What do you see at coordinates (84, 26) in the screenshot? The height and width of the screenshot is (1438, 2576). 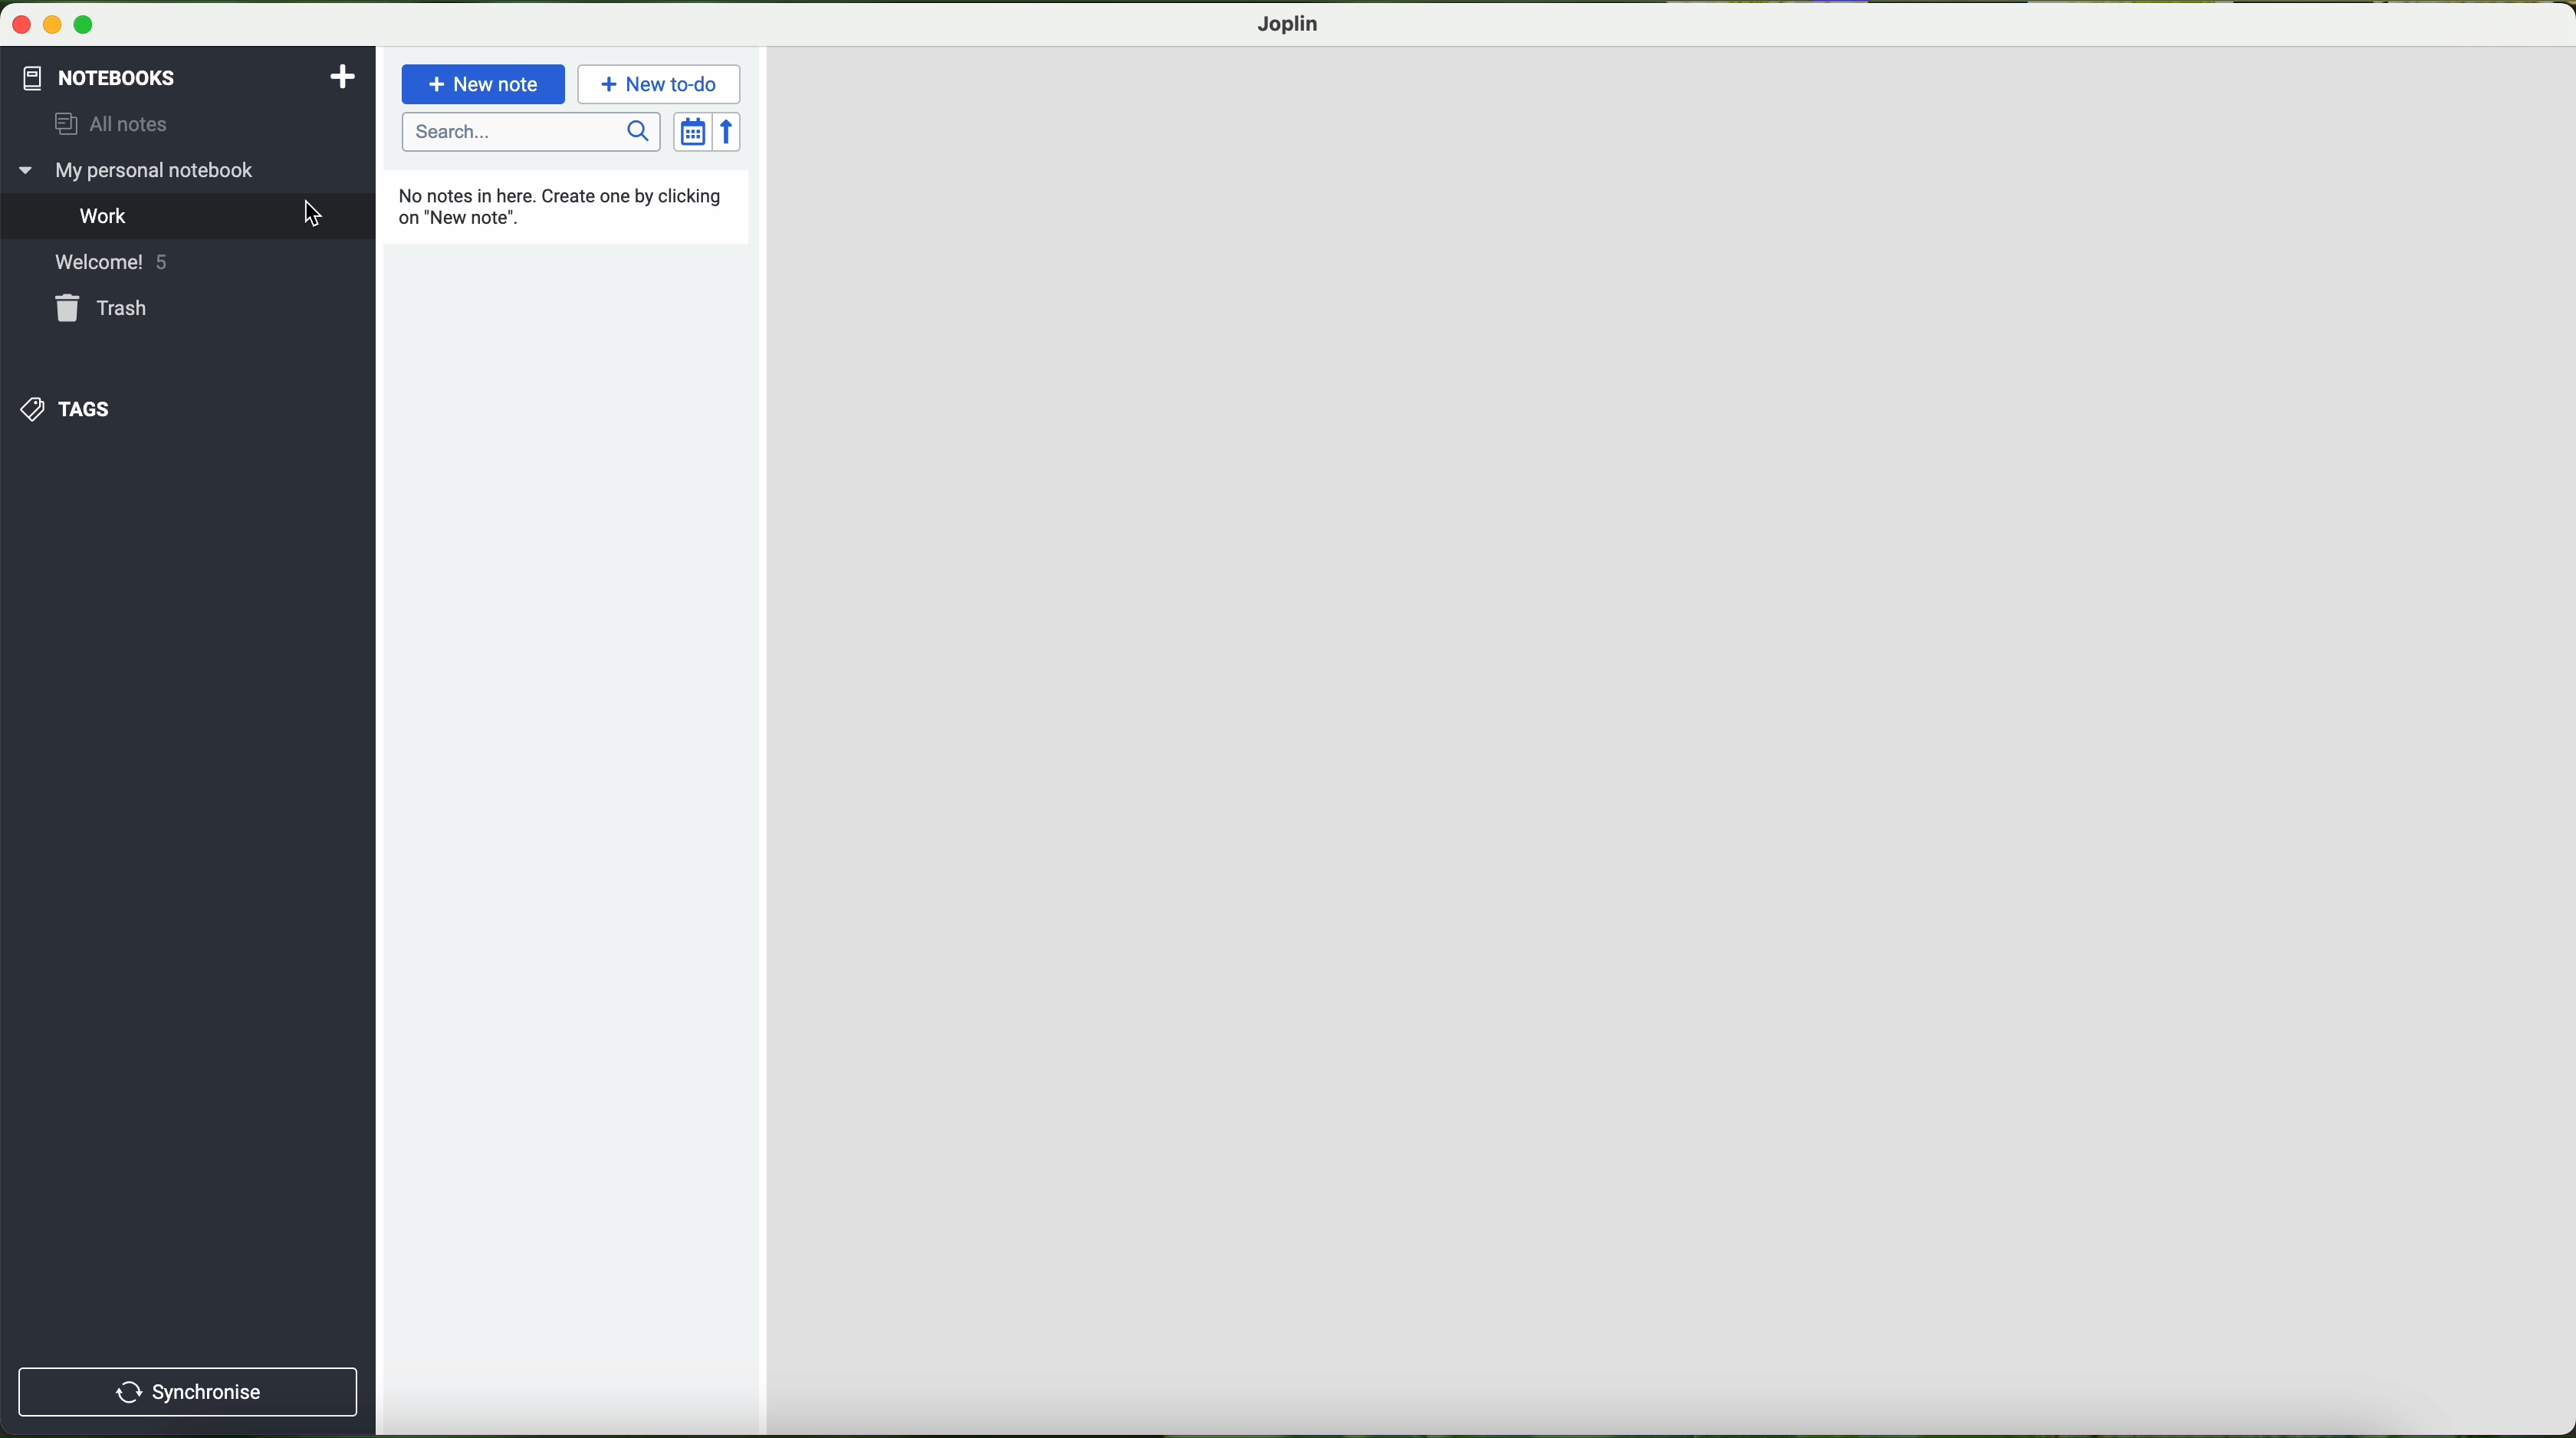 I see `maximize` at bounding box center [84, 26].